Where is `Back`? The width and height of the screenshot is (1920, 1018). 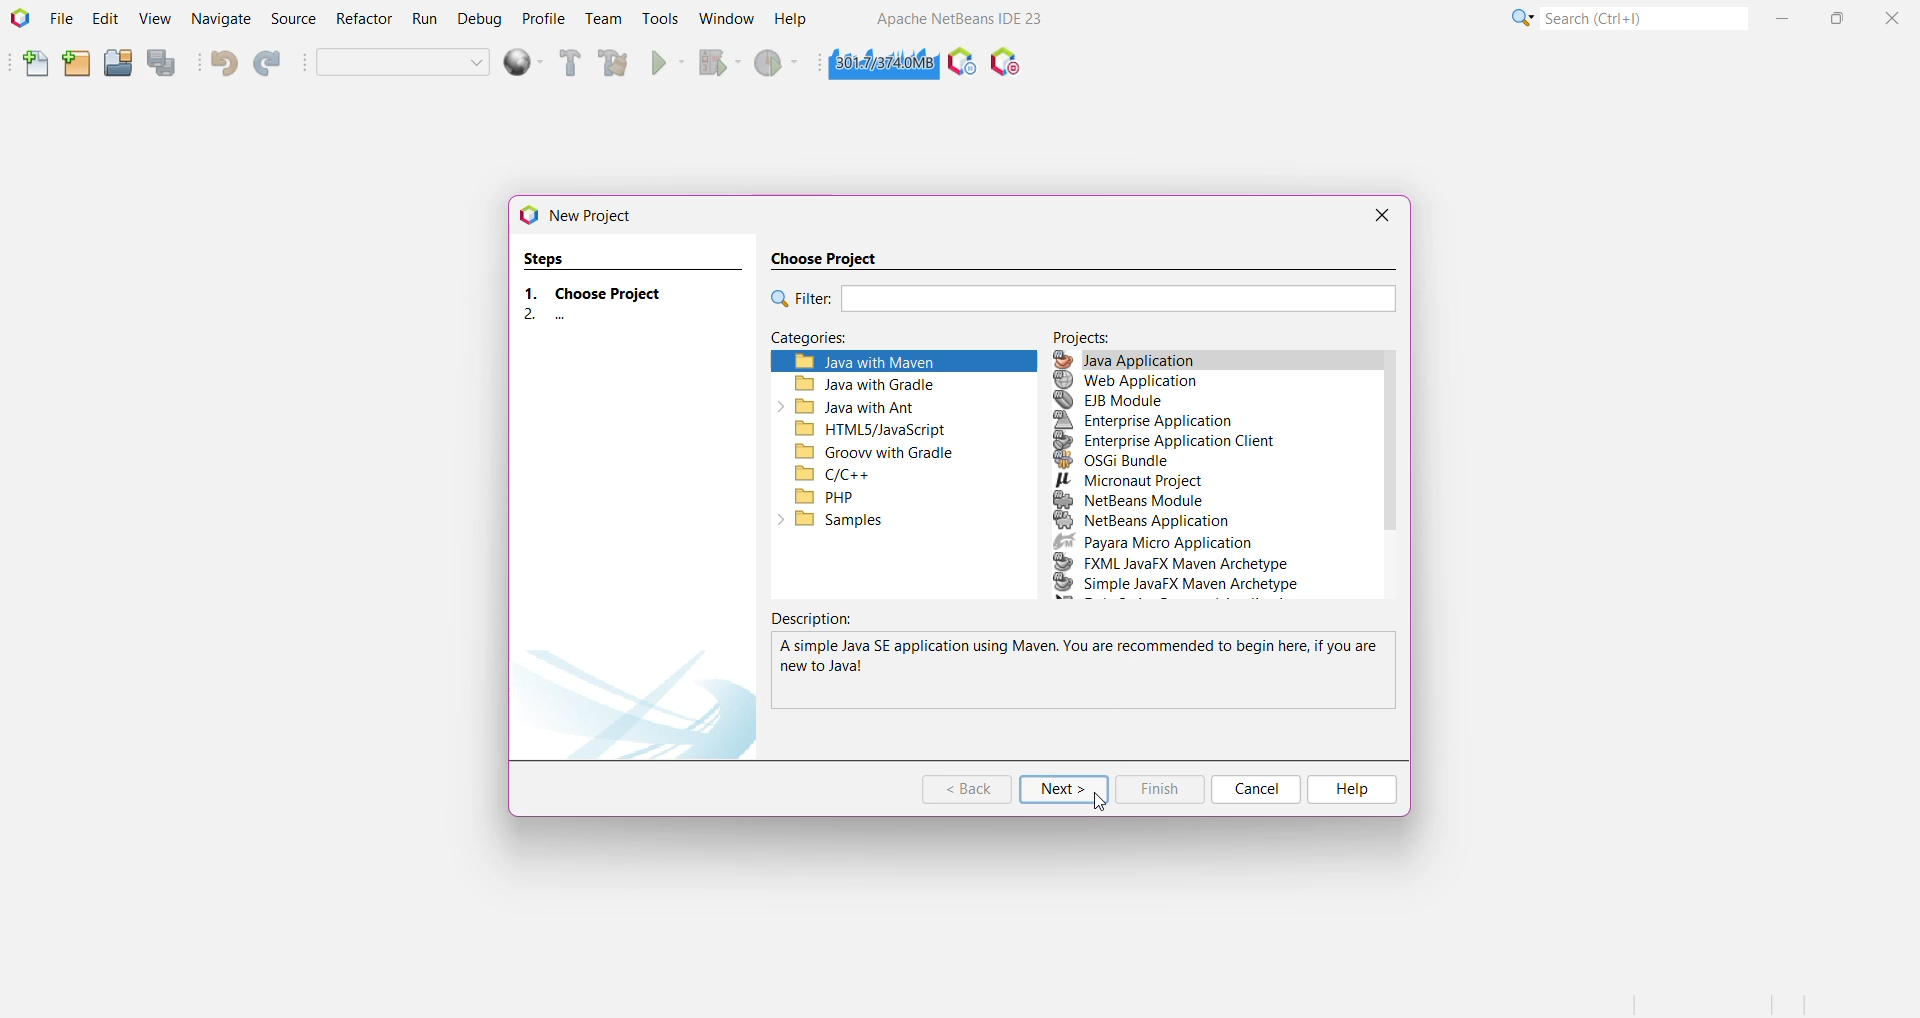
Back is located at coordinates (968, 790).